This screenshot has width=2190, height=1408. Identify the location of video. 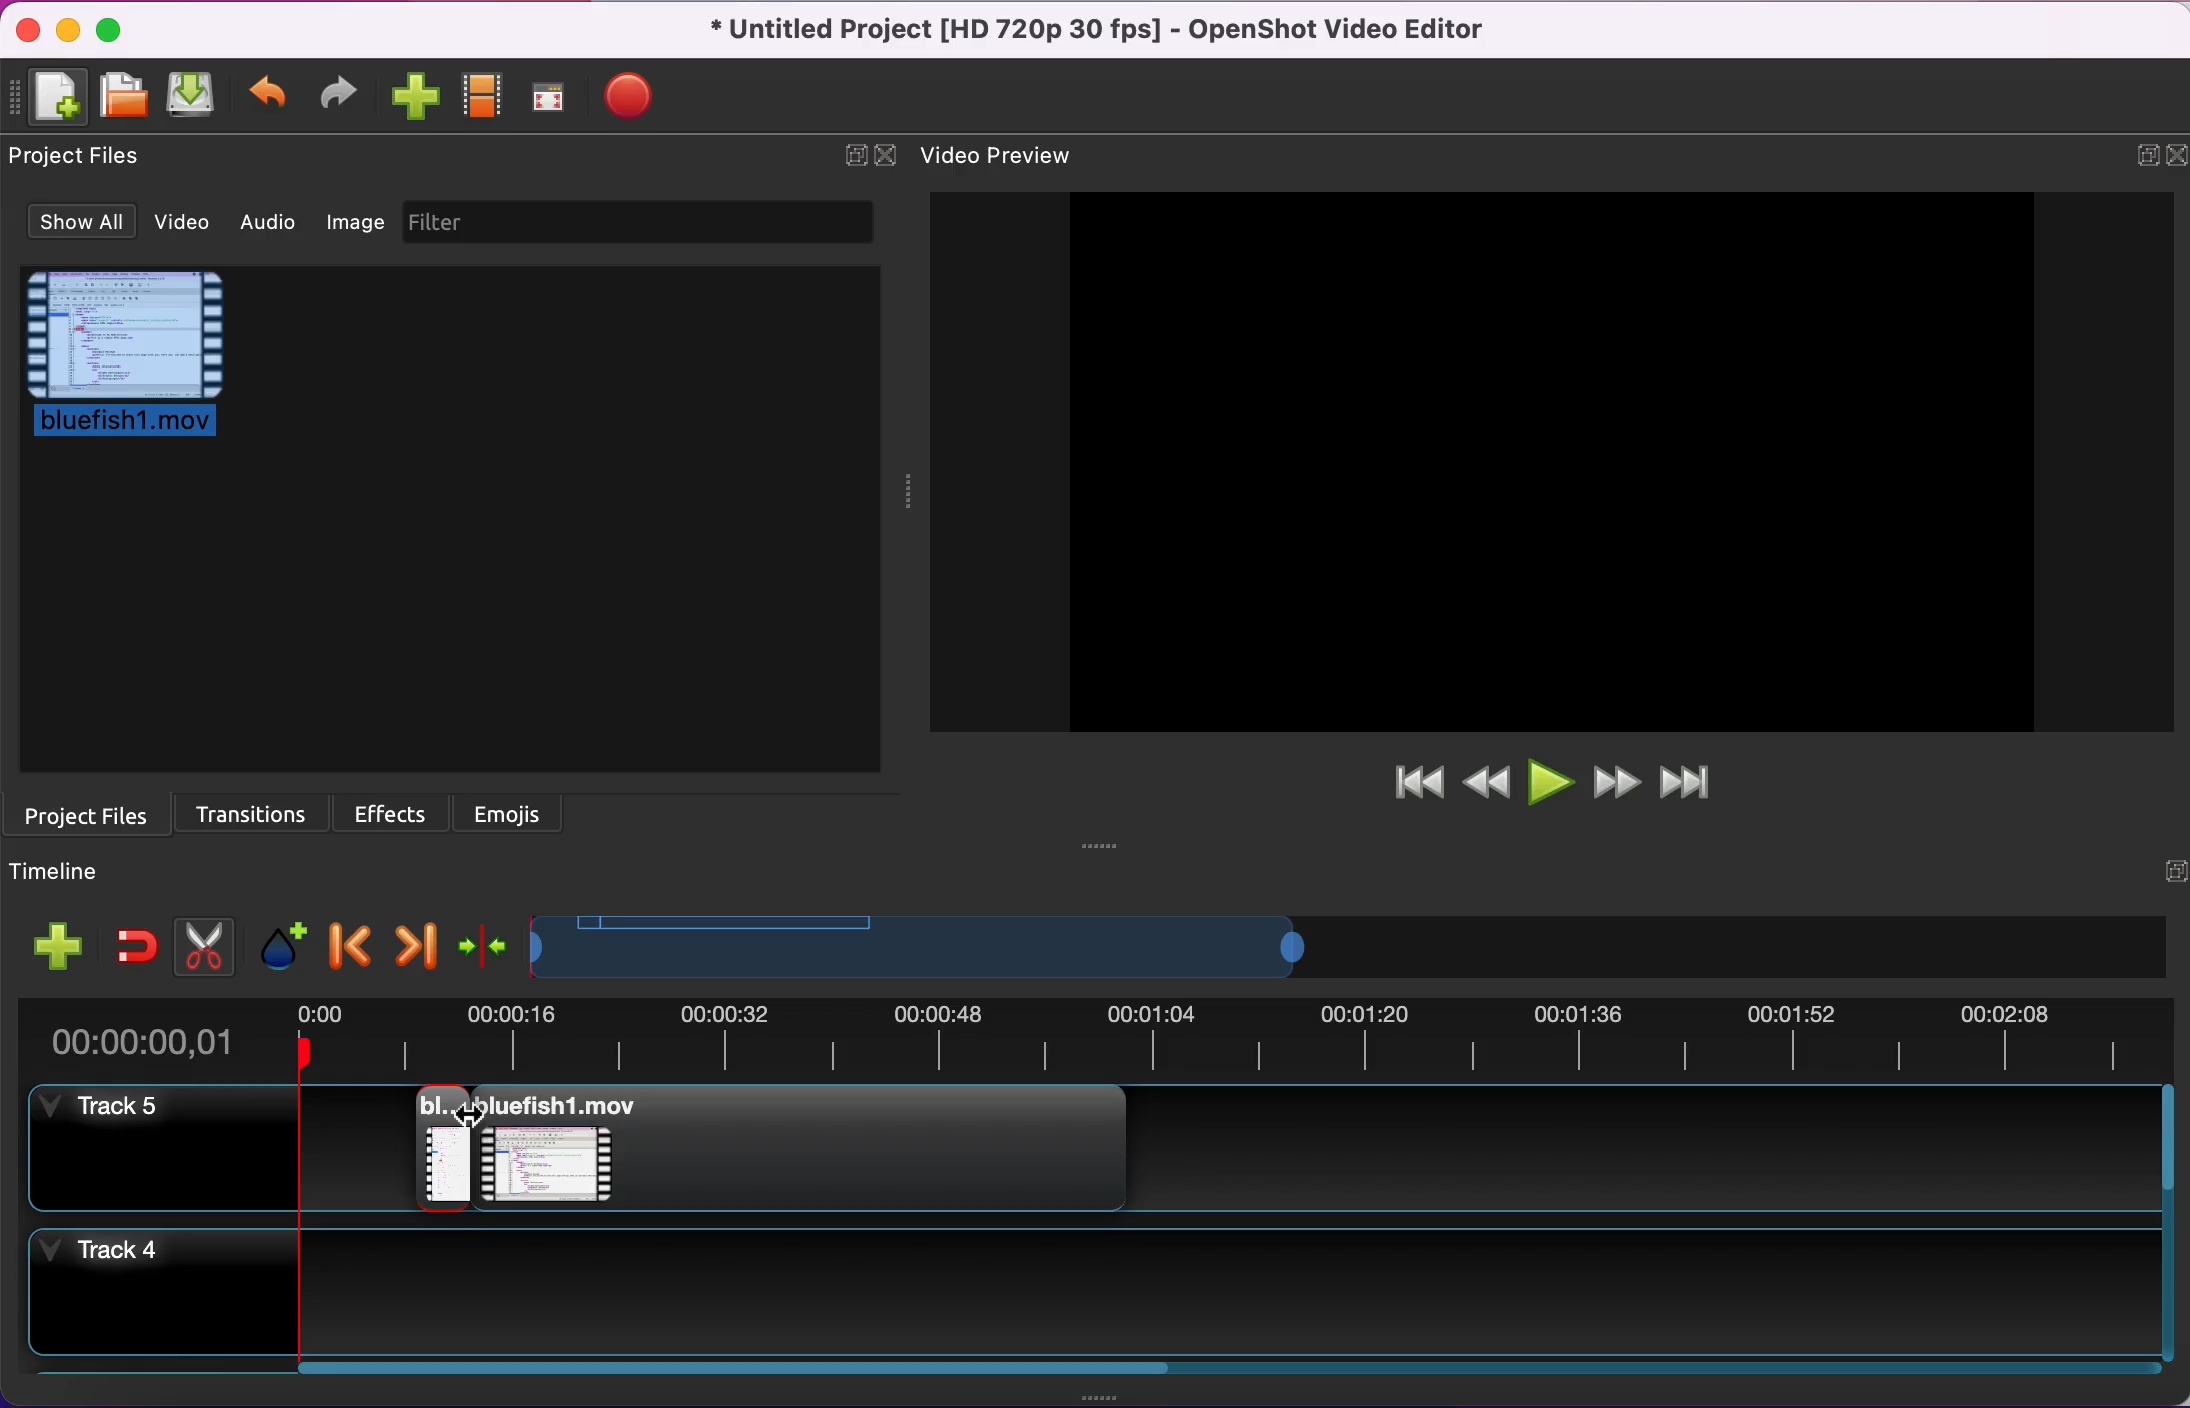
(179, 224).